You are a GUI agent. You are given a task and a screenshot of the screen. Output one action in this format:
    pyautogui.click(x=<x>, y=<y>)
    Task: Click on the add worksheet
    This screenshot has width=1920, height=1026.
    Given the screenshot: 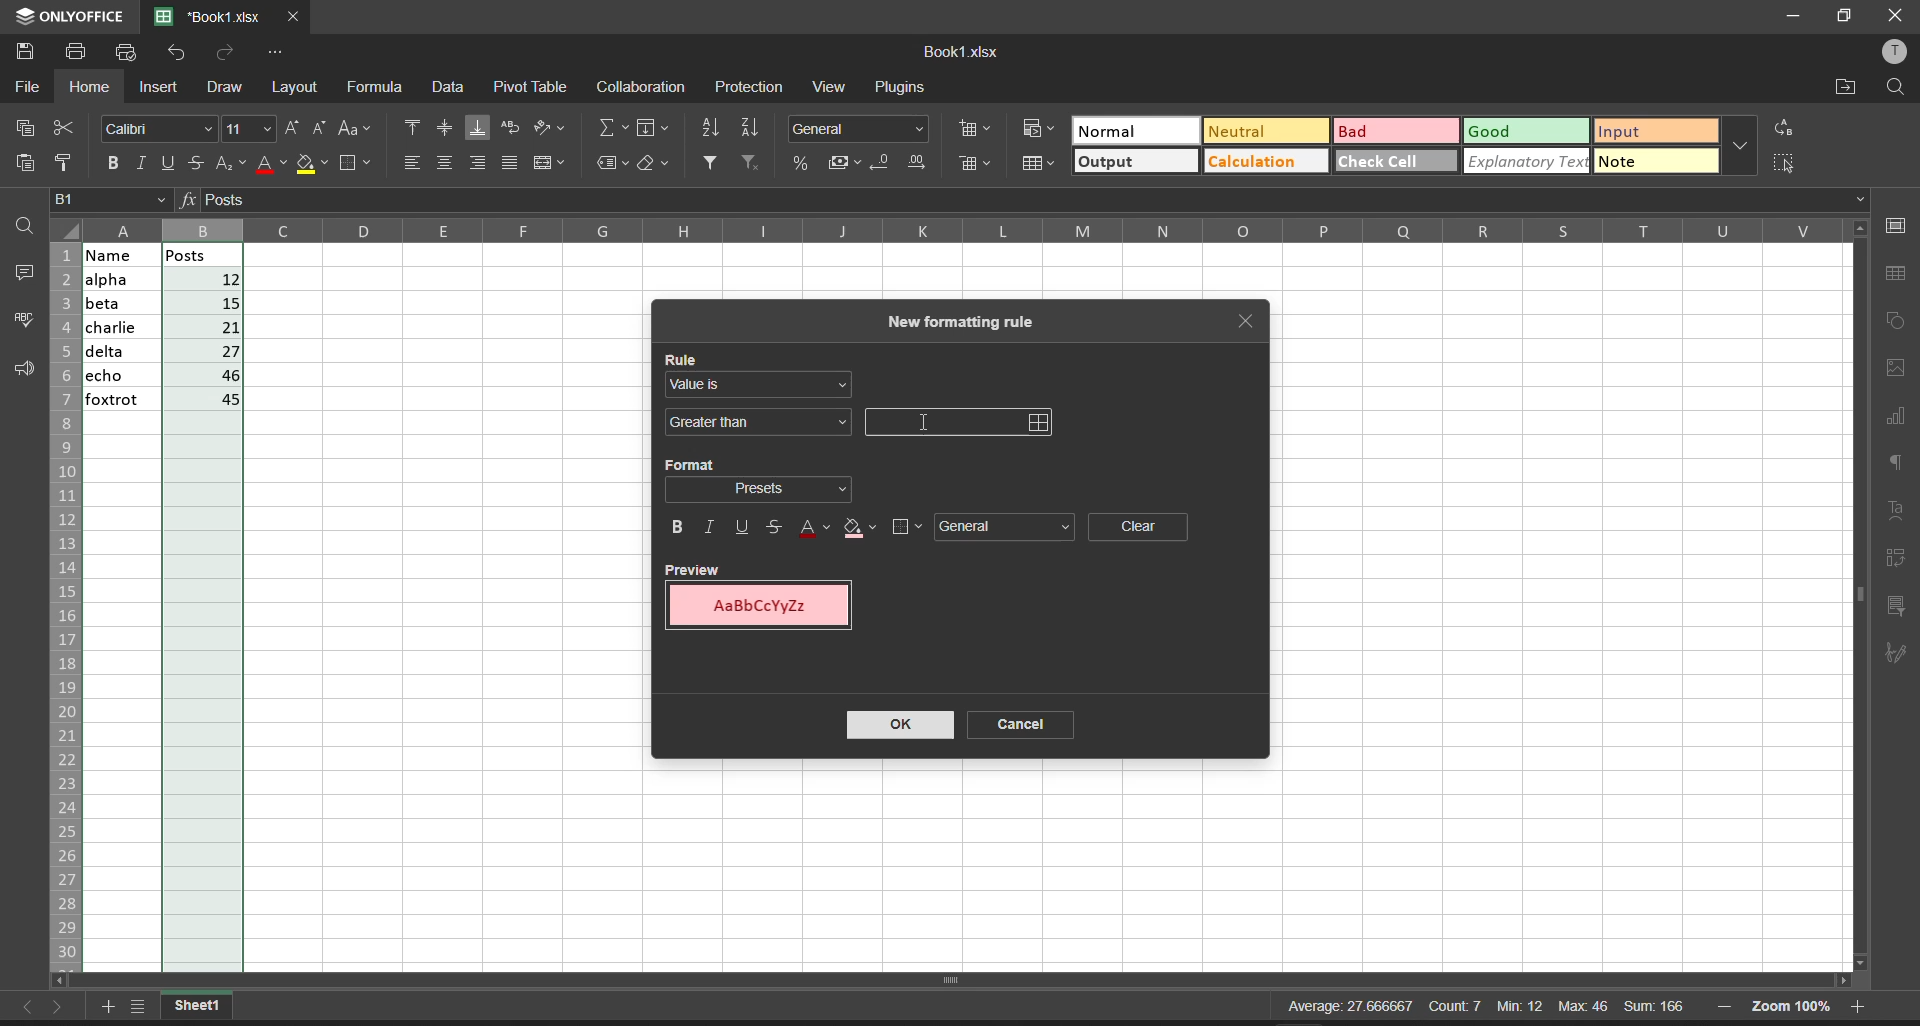 What is the action you would take?
    pyautogui.click(x=107, y=1004)
    